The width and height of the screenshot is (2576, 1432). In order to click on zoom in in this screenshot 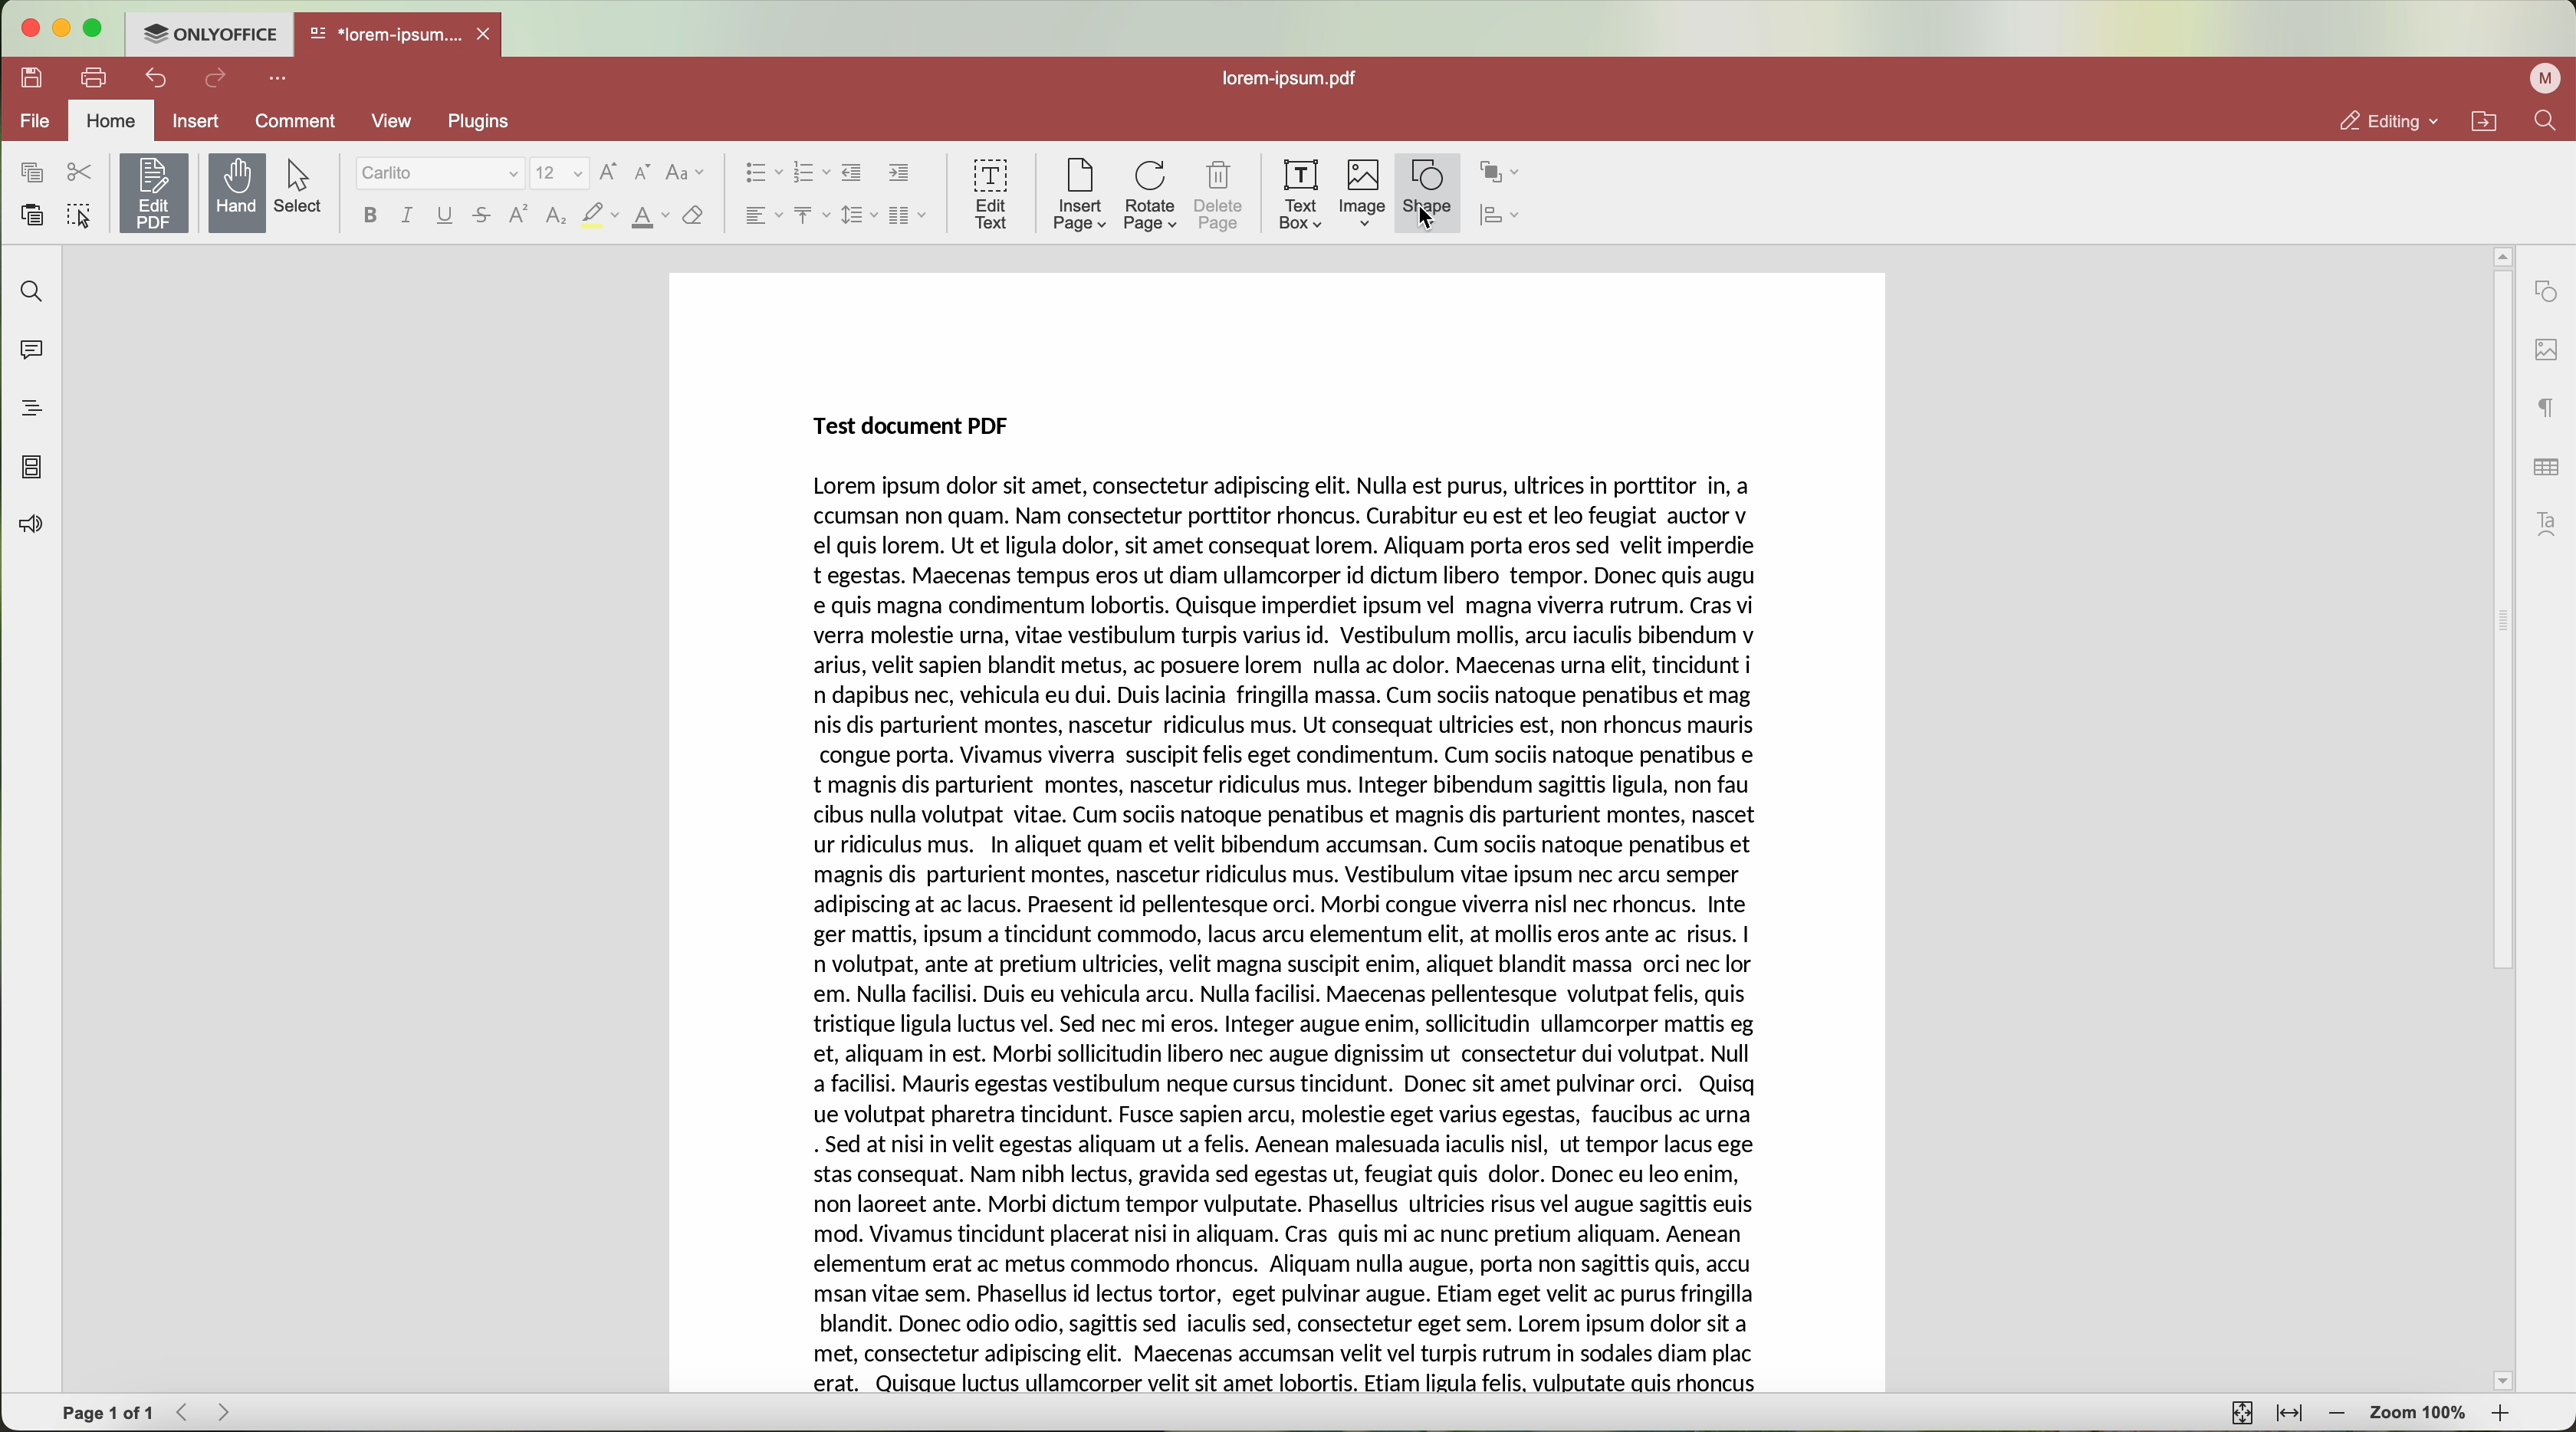, I will do `click(2500, 1415)`.